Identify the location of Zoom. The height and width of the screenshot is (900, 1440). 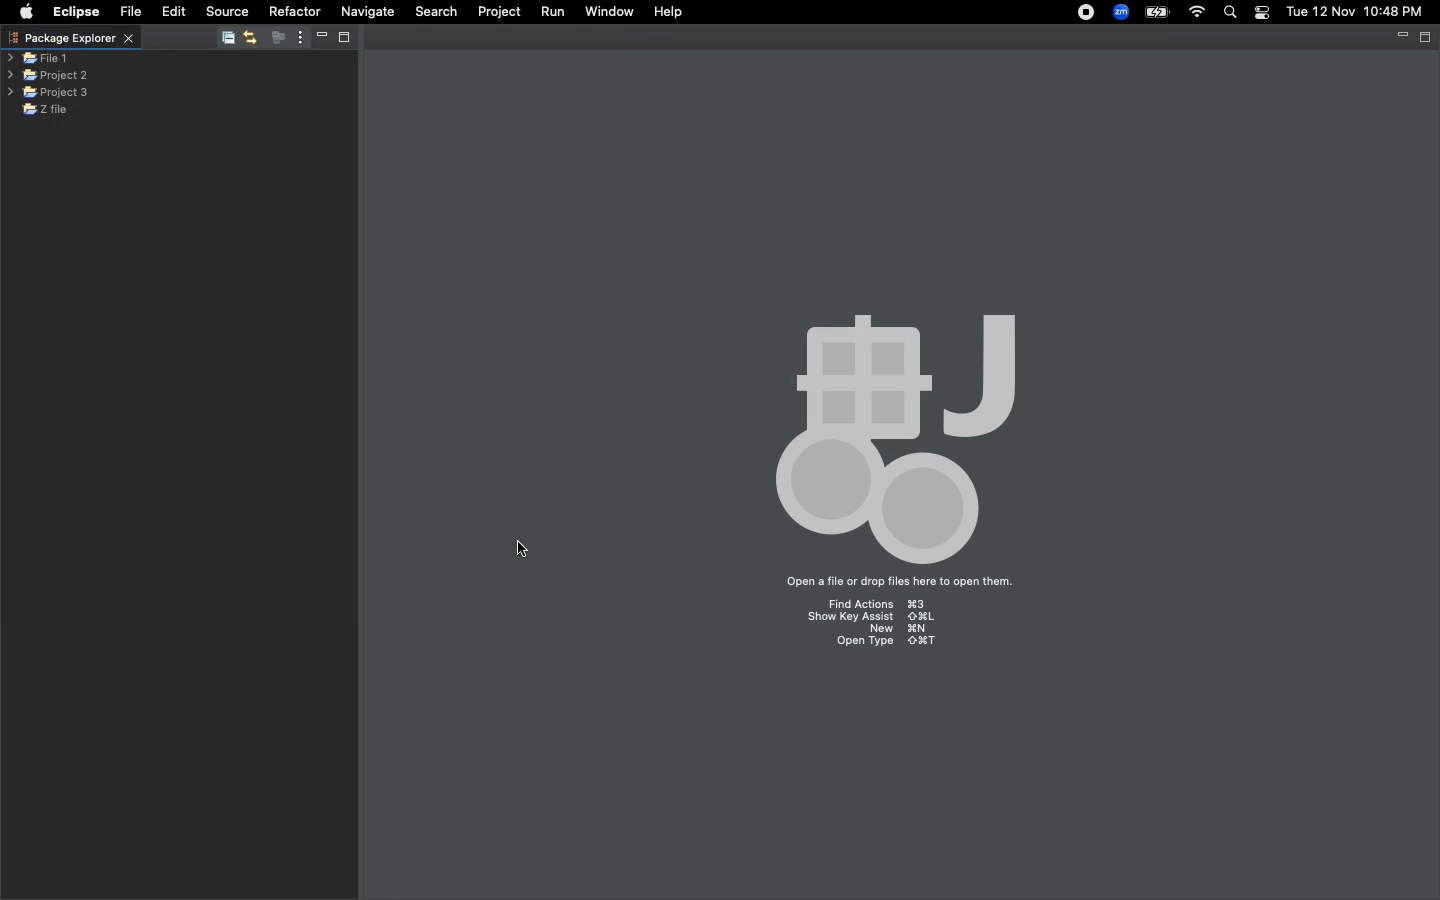
(1120, 12).